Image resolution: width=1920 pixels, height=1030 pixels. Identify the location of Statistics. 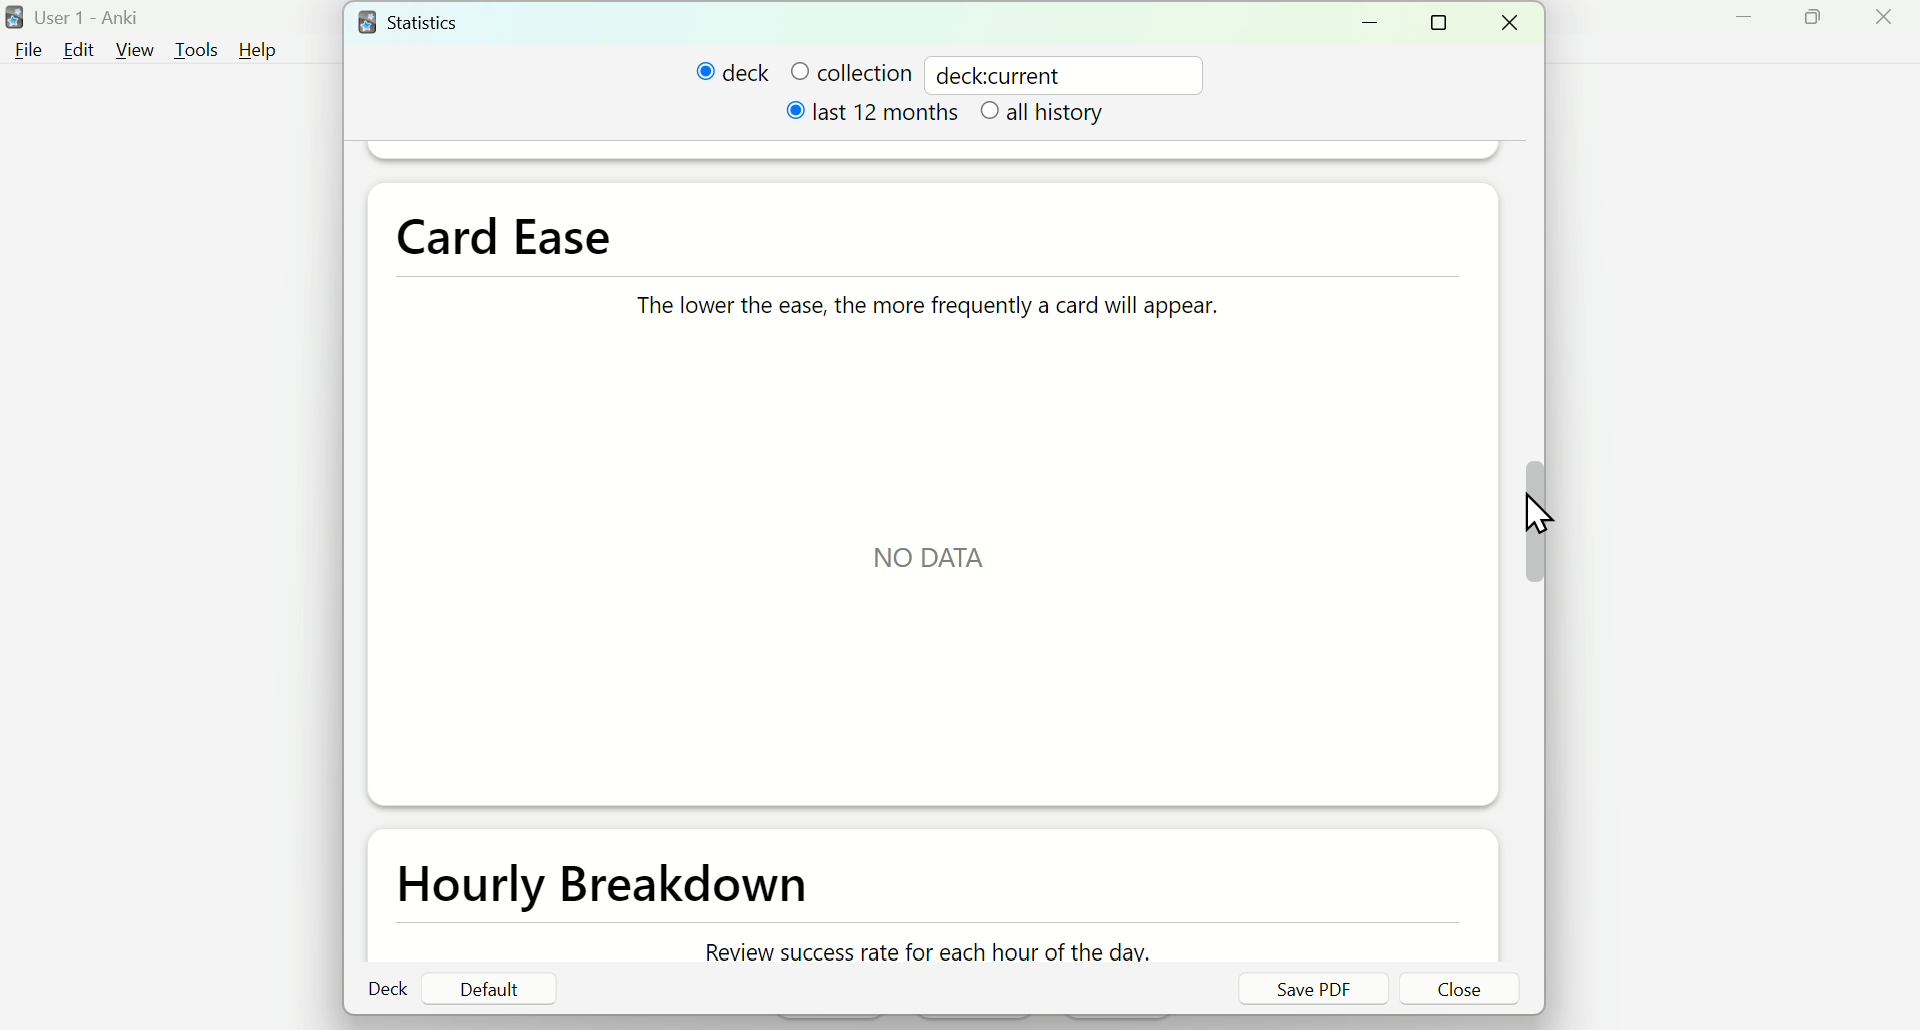
(431, 21).